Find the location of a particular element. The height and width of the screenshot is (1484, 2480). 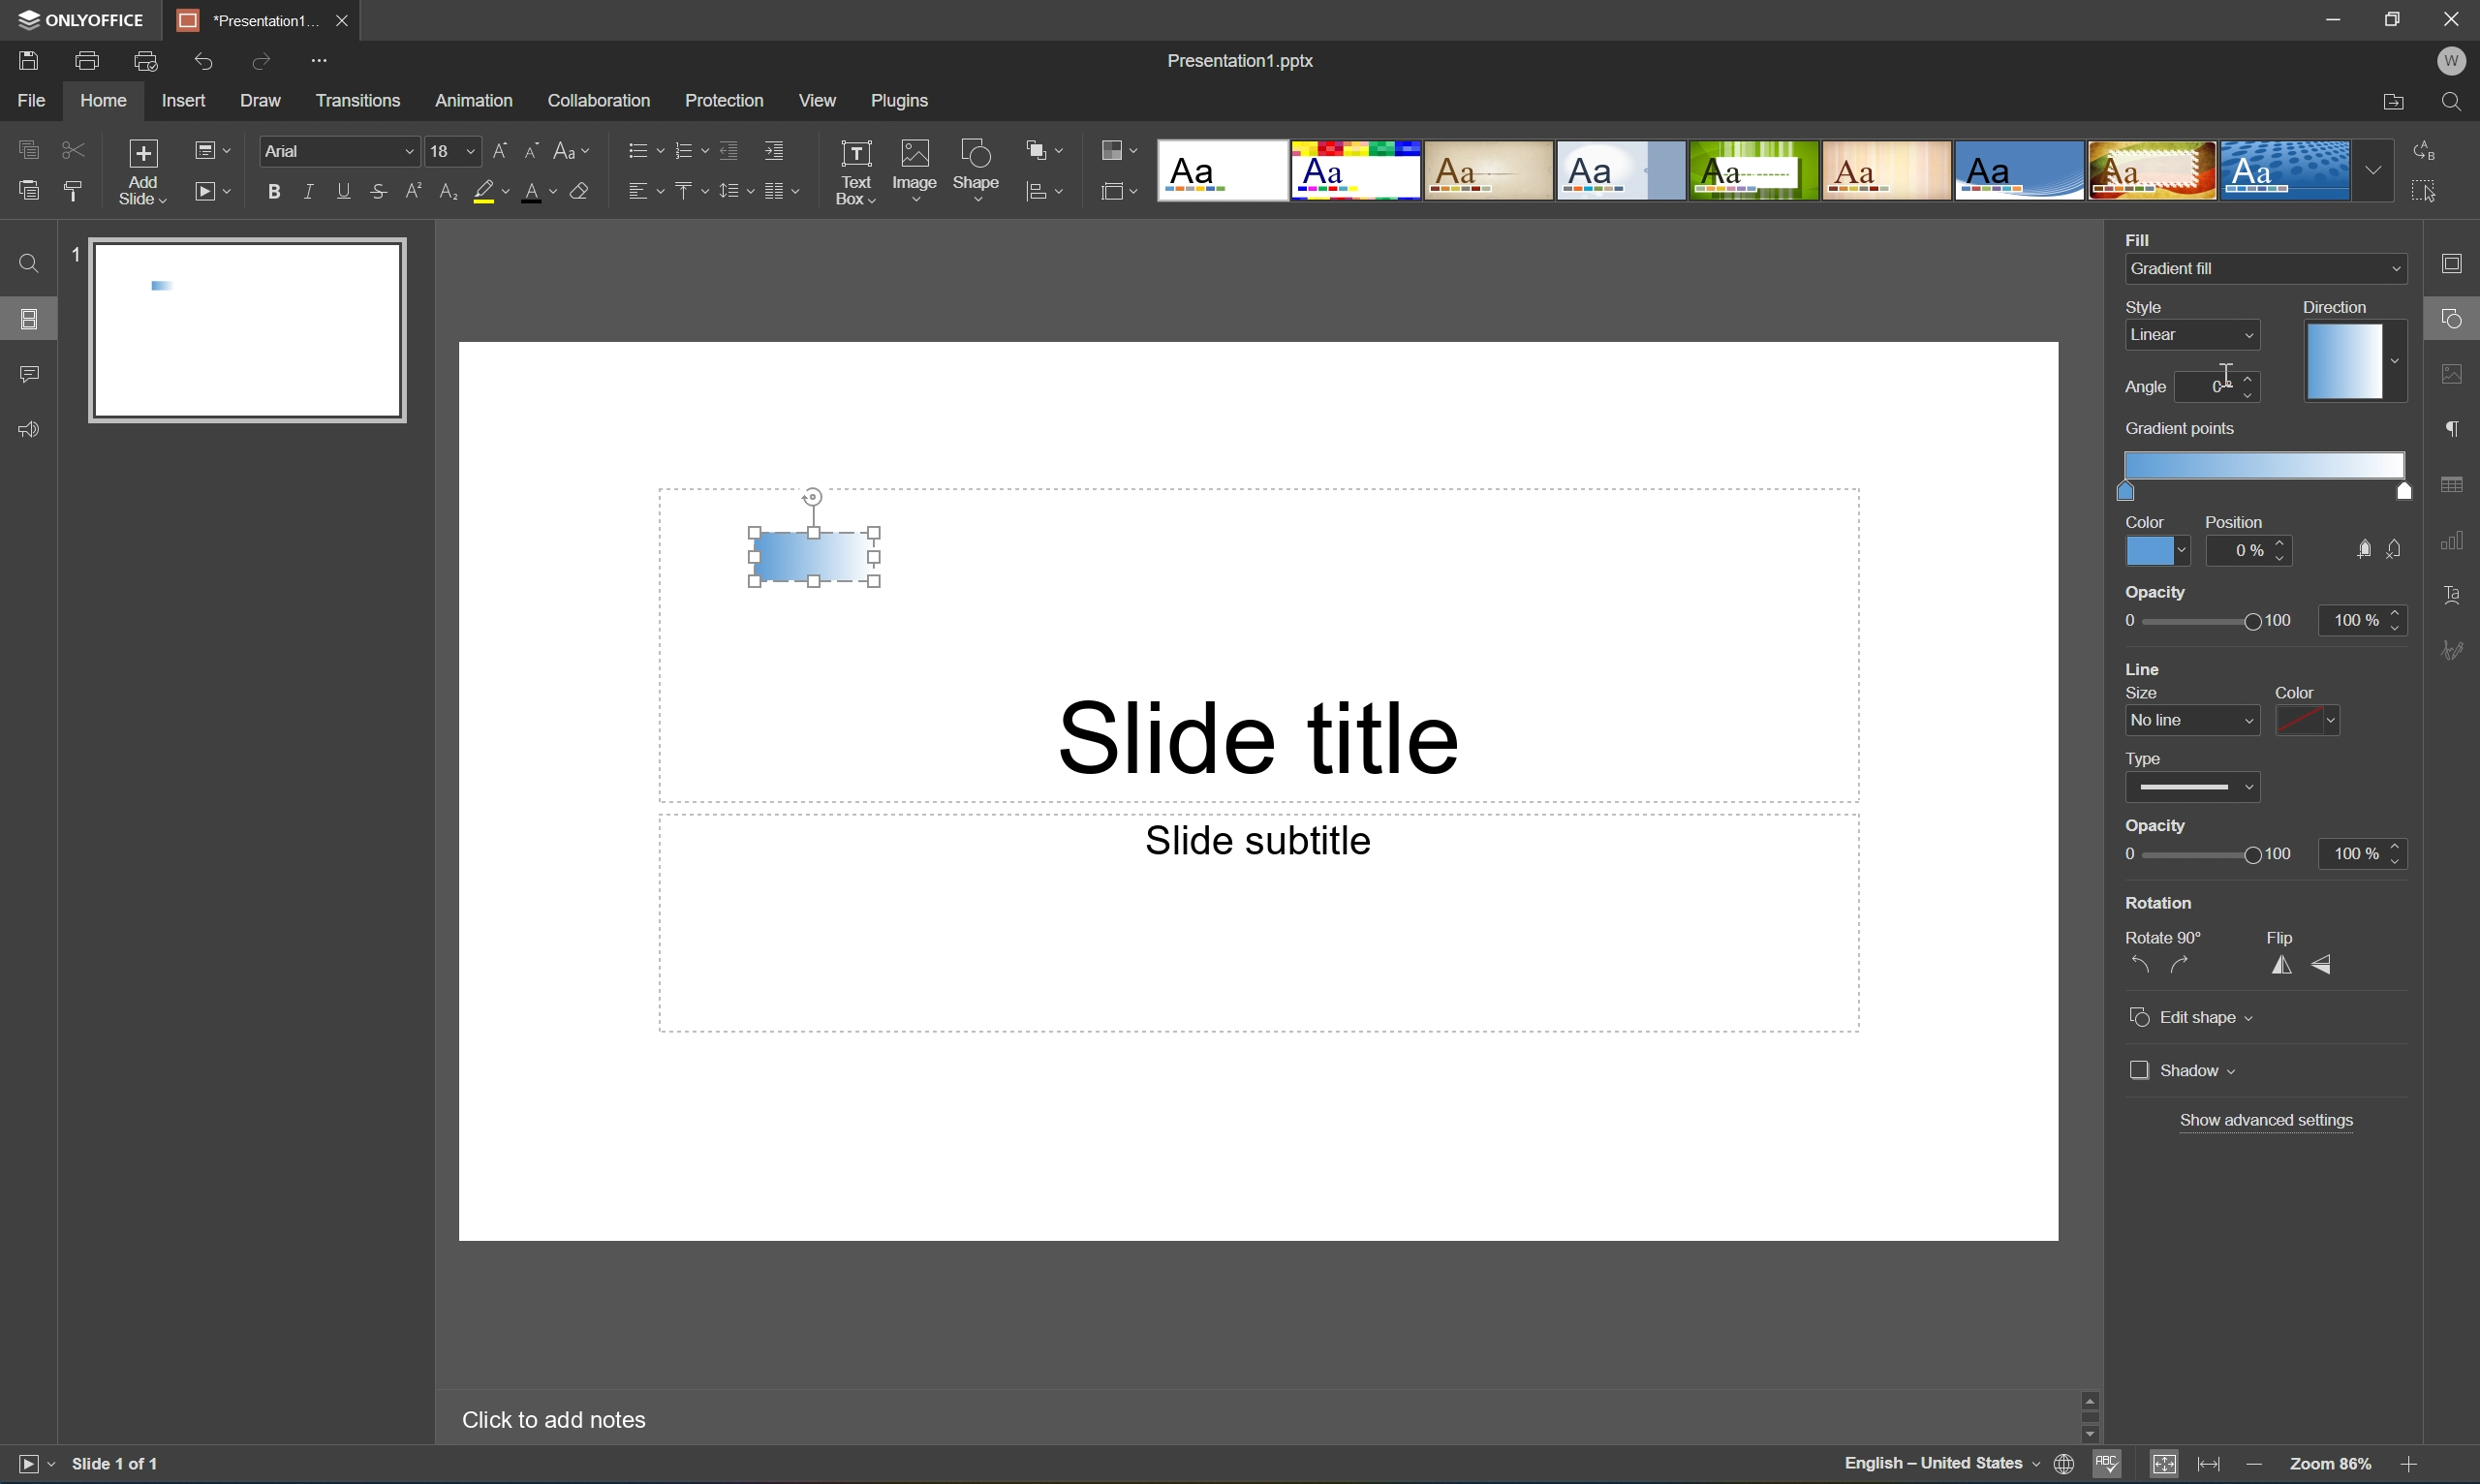

color is located at coordinates (2289, 692).